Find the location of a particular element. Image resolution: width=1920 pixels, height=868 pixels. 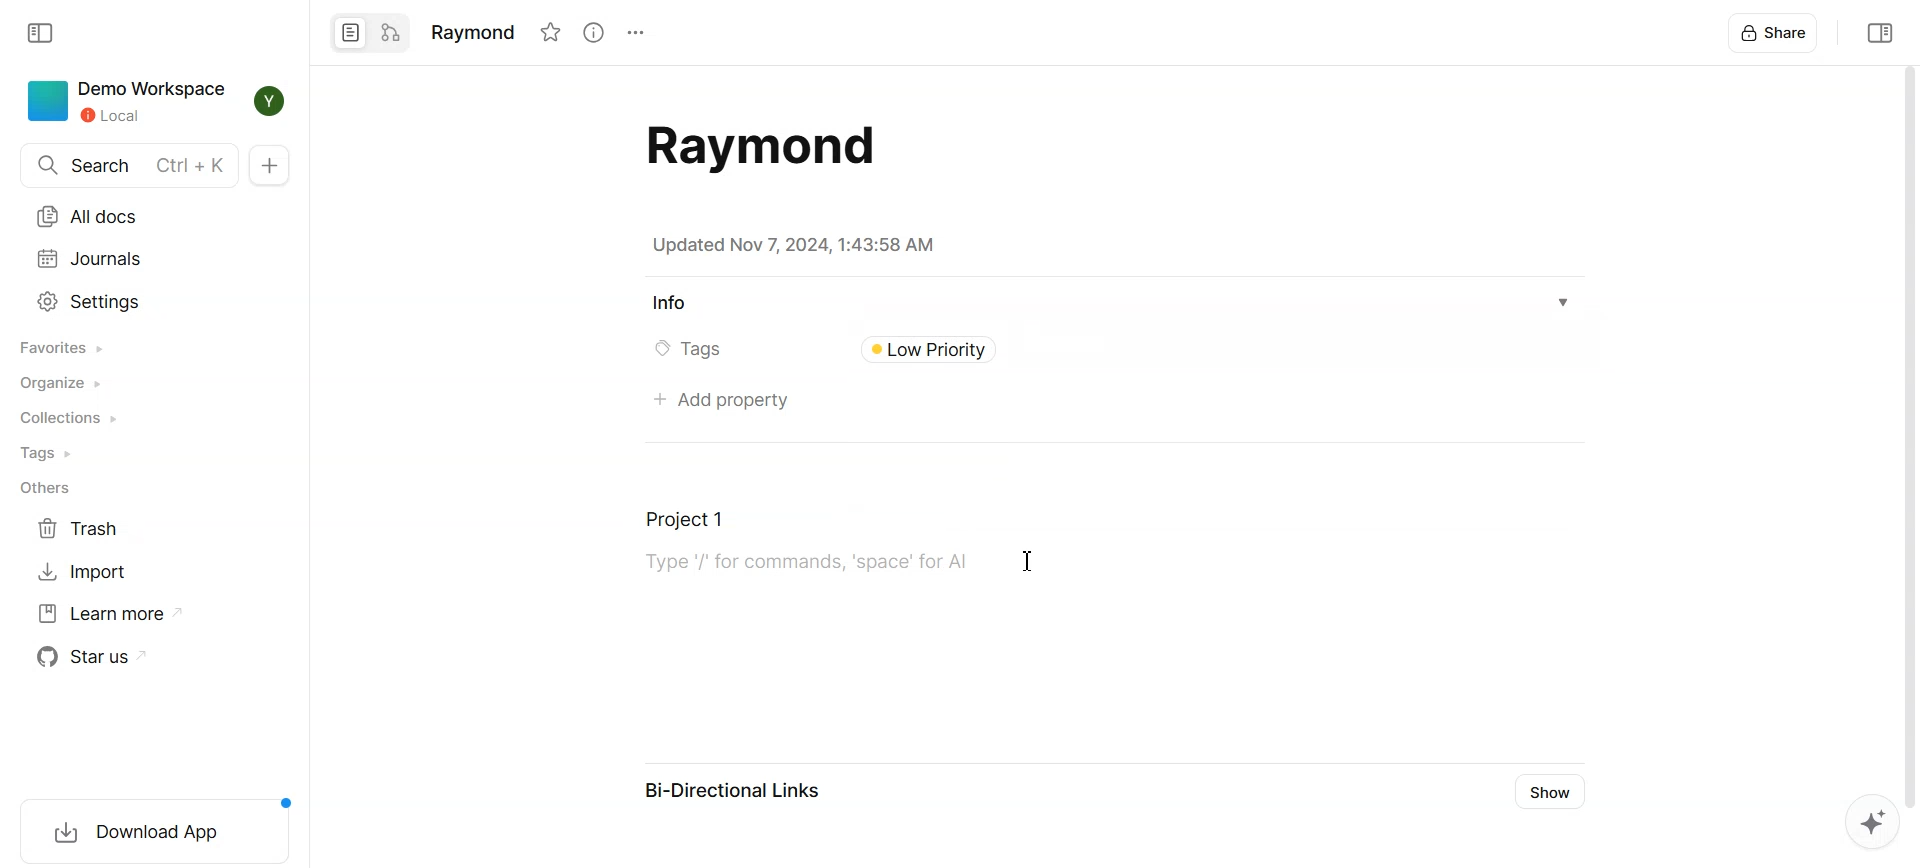

Organize is located at coordinates (65, 383).